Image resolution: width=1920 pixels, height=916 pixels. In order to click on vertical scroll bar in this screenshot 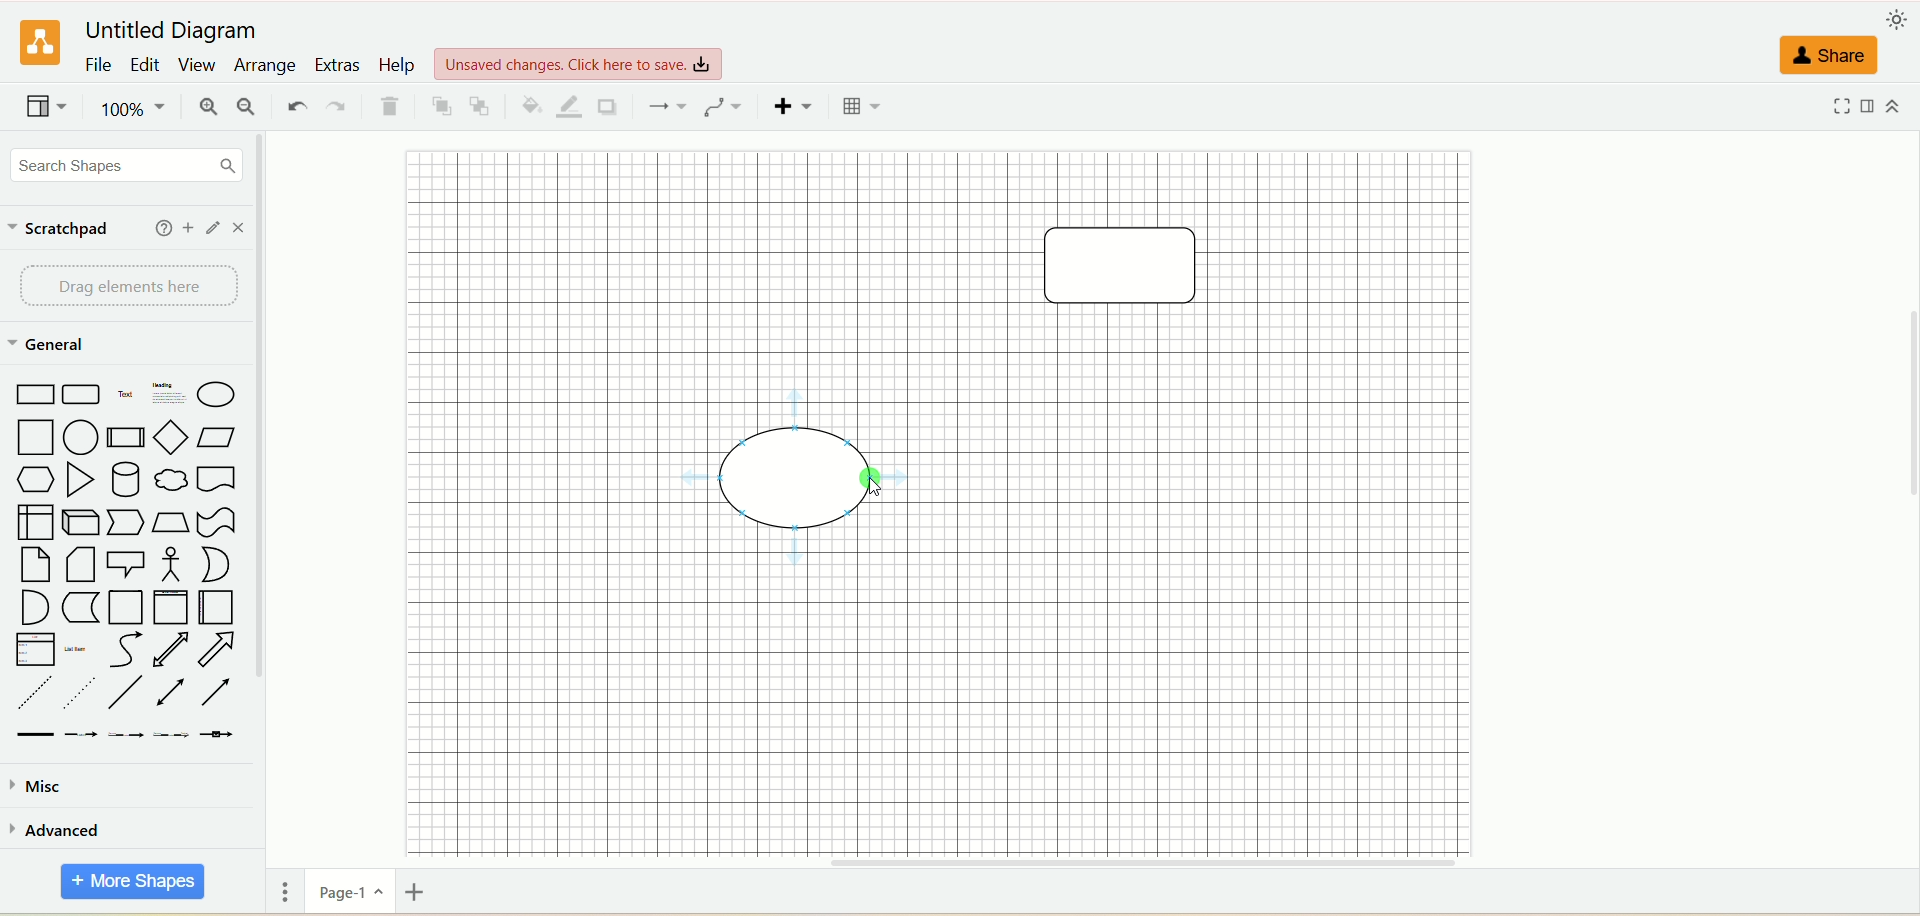, I will do `click(272, 489)`.